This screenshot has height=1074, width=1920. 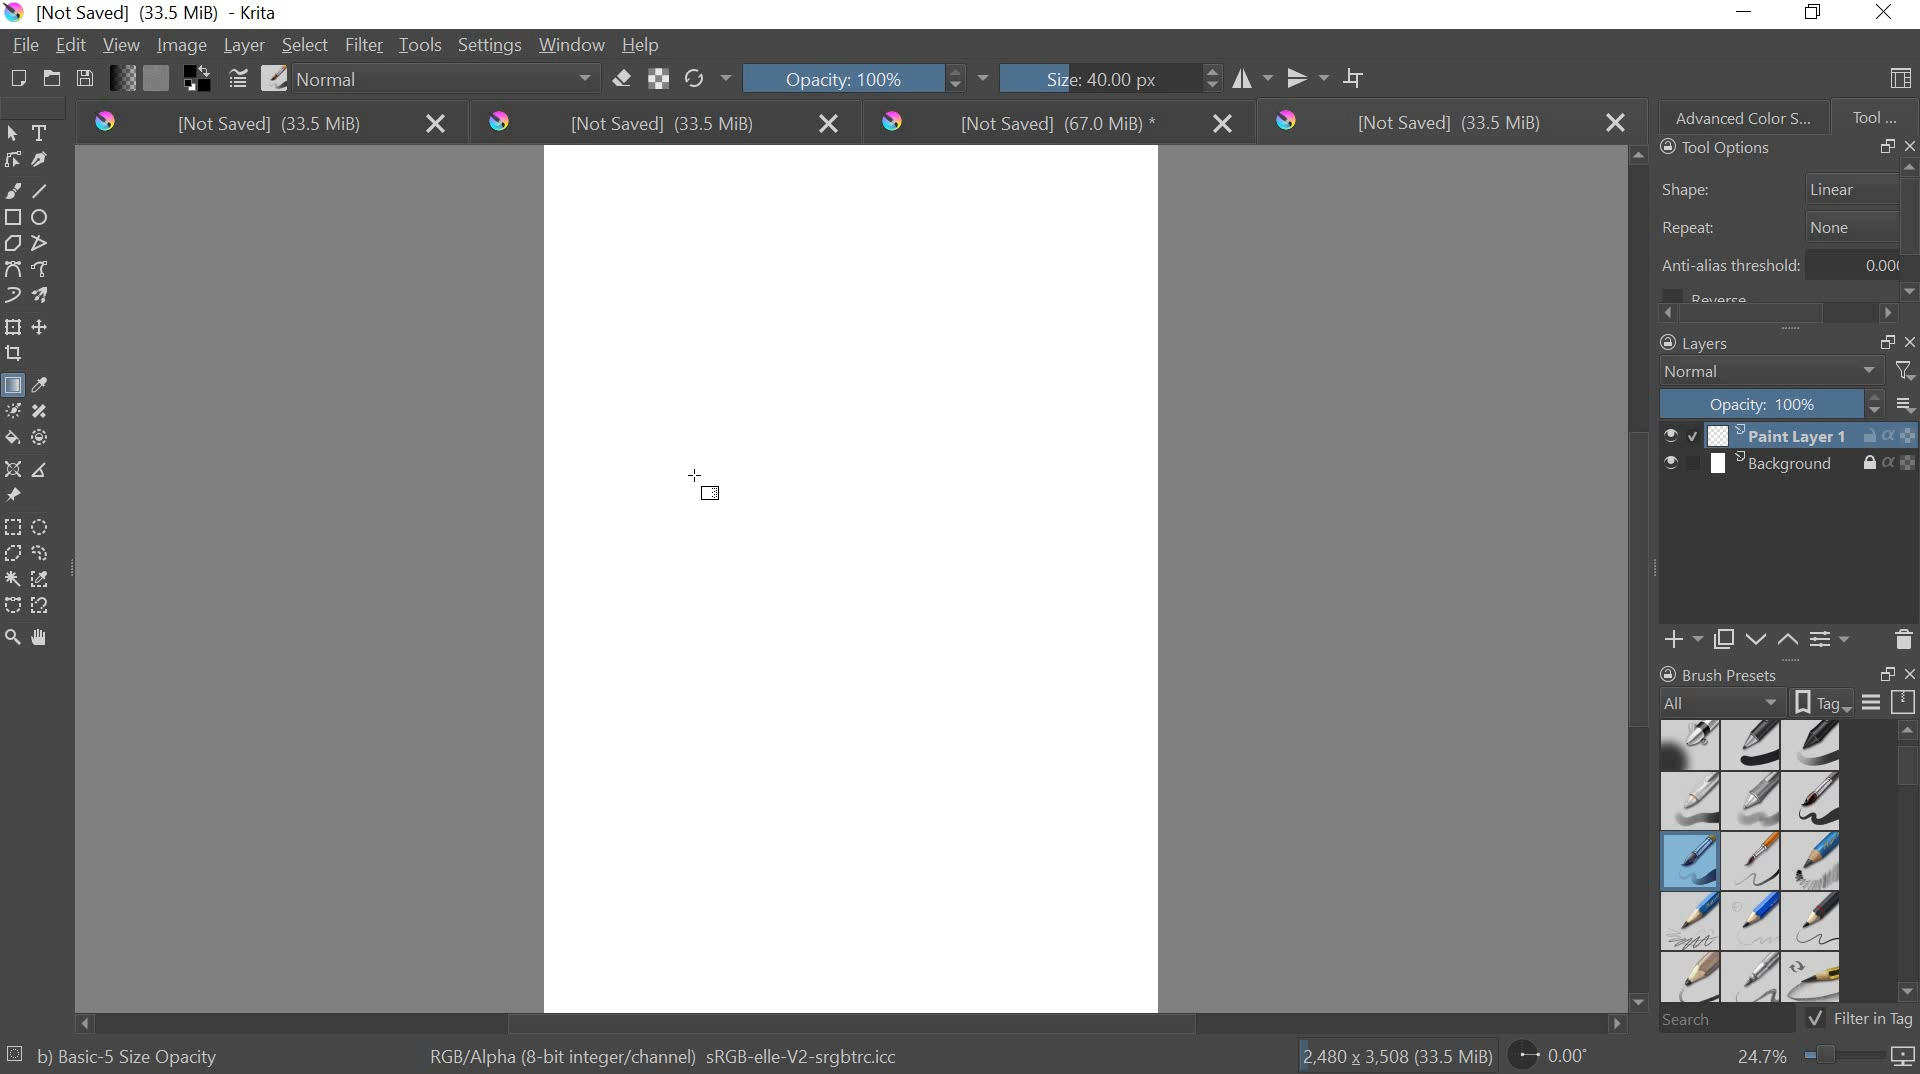 What do you see at coordinates (1746, 9) in the screenshot?
I see `MINIMIZE` at bounding box center [1746, 9].